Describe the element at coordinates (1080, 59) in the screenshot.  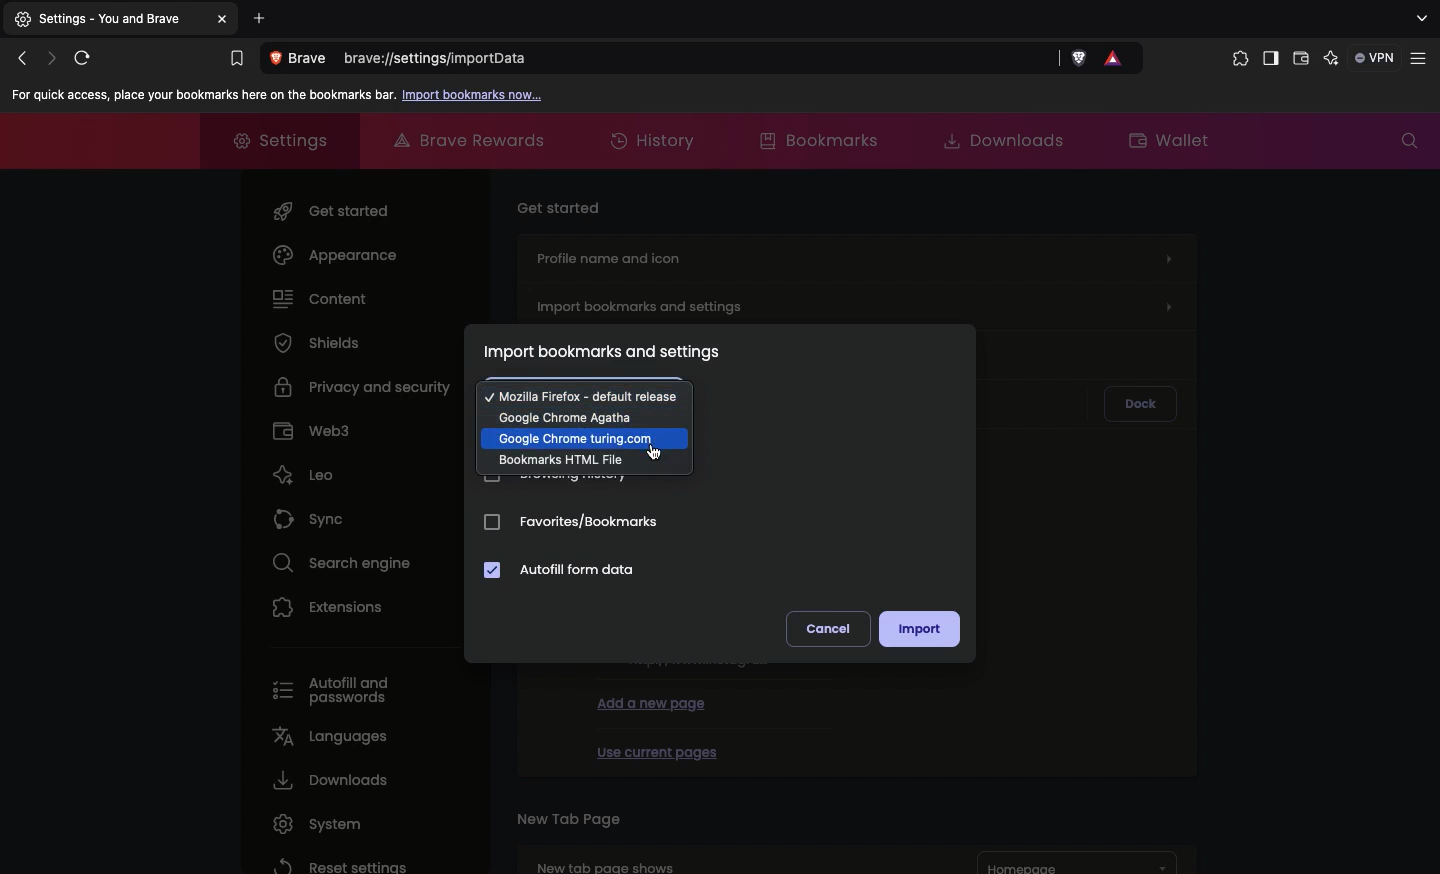
I see `Brave shields` at that location.